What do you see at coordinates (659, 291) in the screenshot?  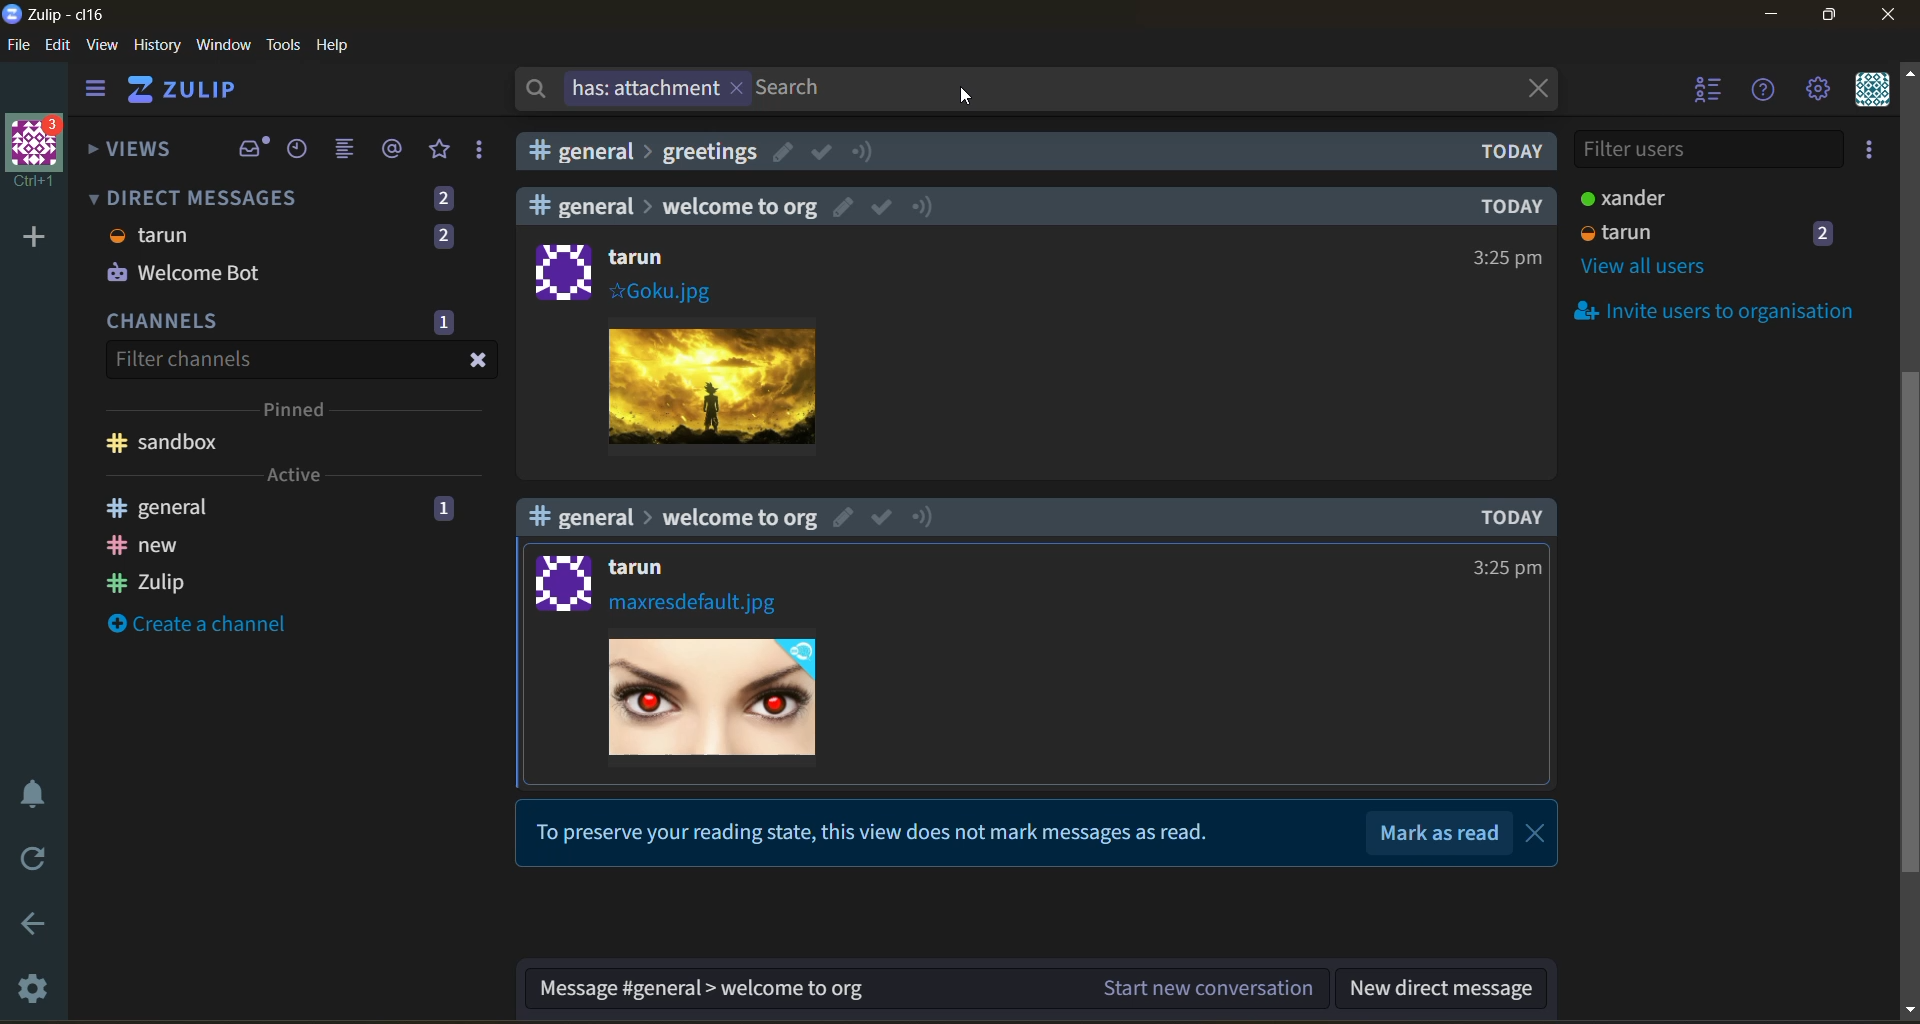 I see `#Goku.jpg` at bounding box center [659, 291].